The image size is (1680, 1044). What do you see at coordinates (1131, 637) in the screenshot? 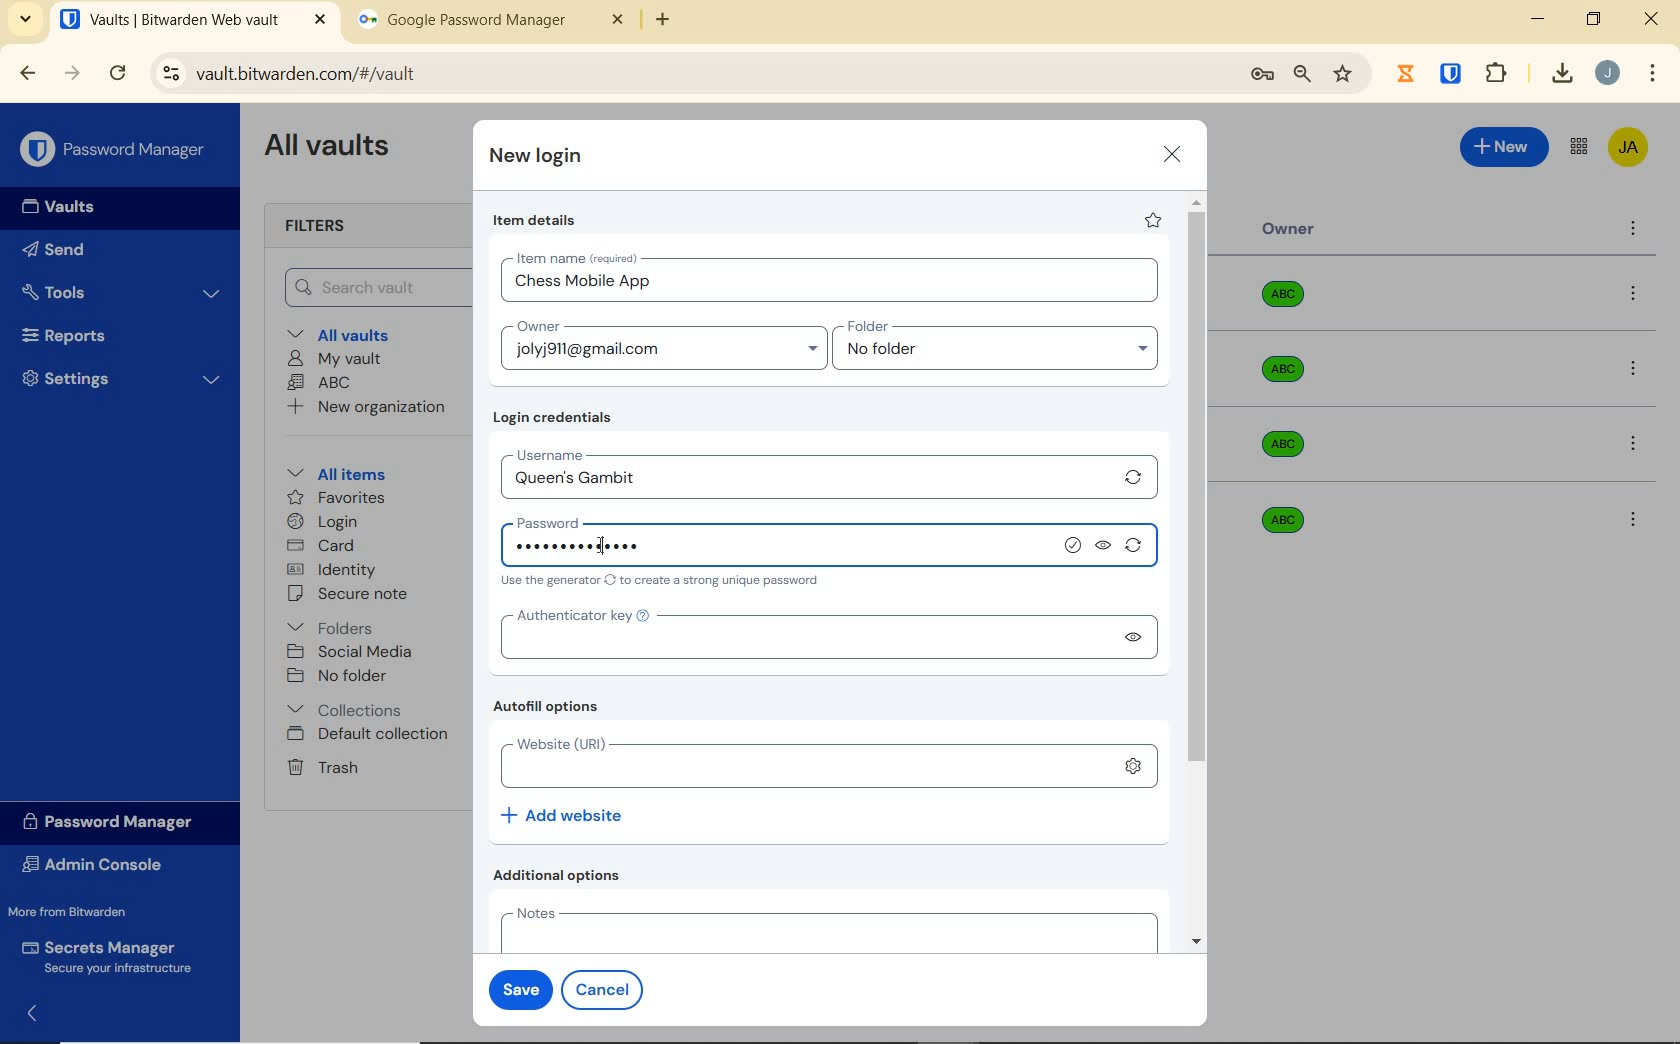
I see `unhide` at bounding box center [1131, 637].